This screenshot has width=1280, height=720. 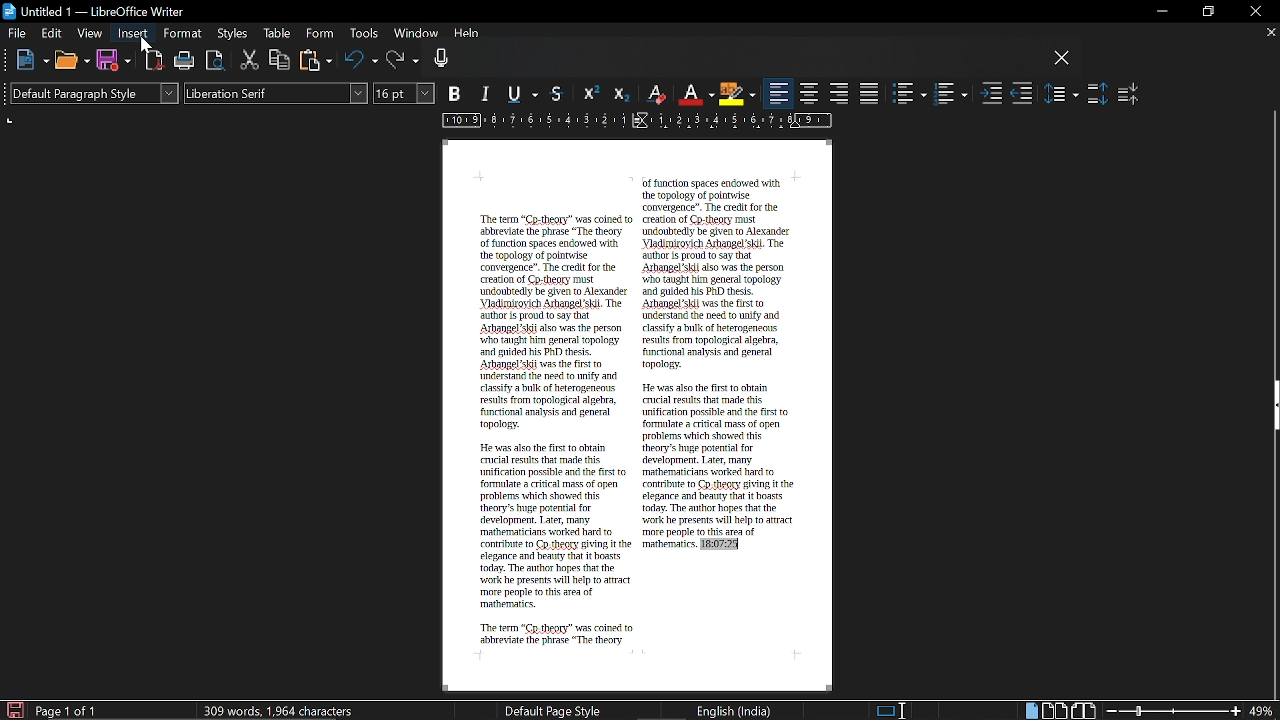 What do you see at coordinates (657, 95) in the screenshot?
I see `Ersaser` at bounding box center [657, 95].